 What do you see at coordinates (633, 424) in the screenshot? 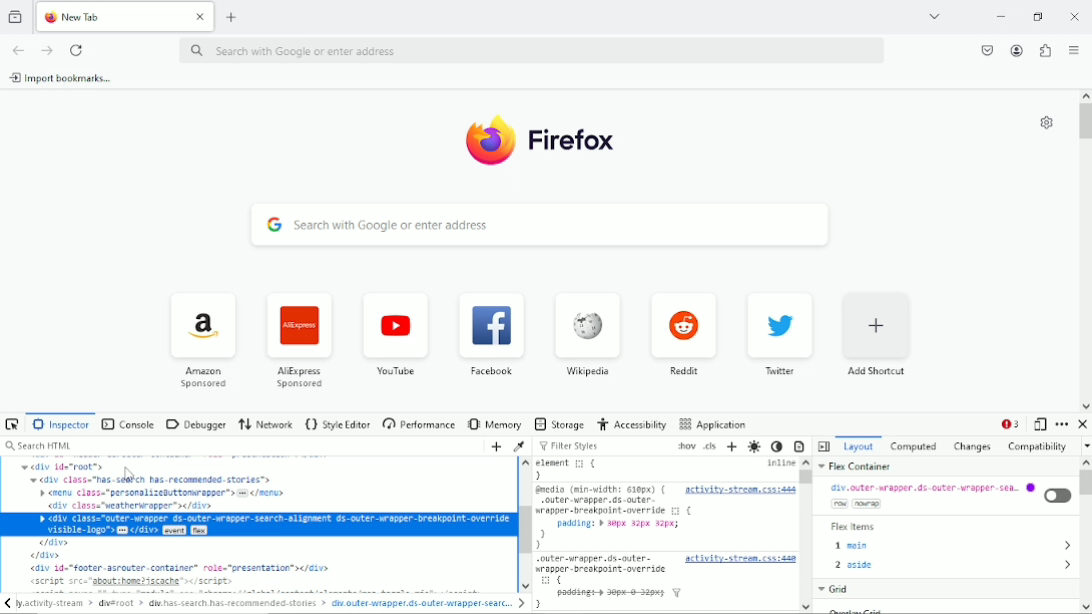
I see `Accessibility` at bounding box center [633, 424].